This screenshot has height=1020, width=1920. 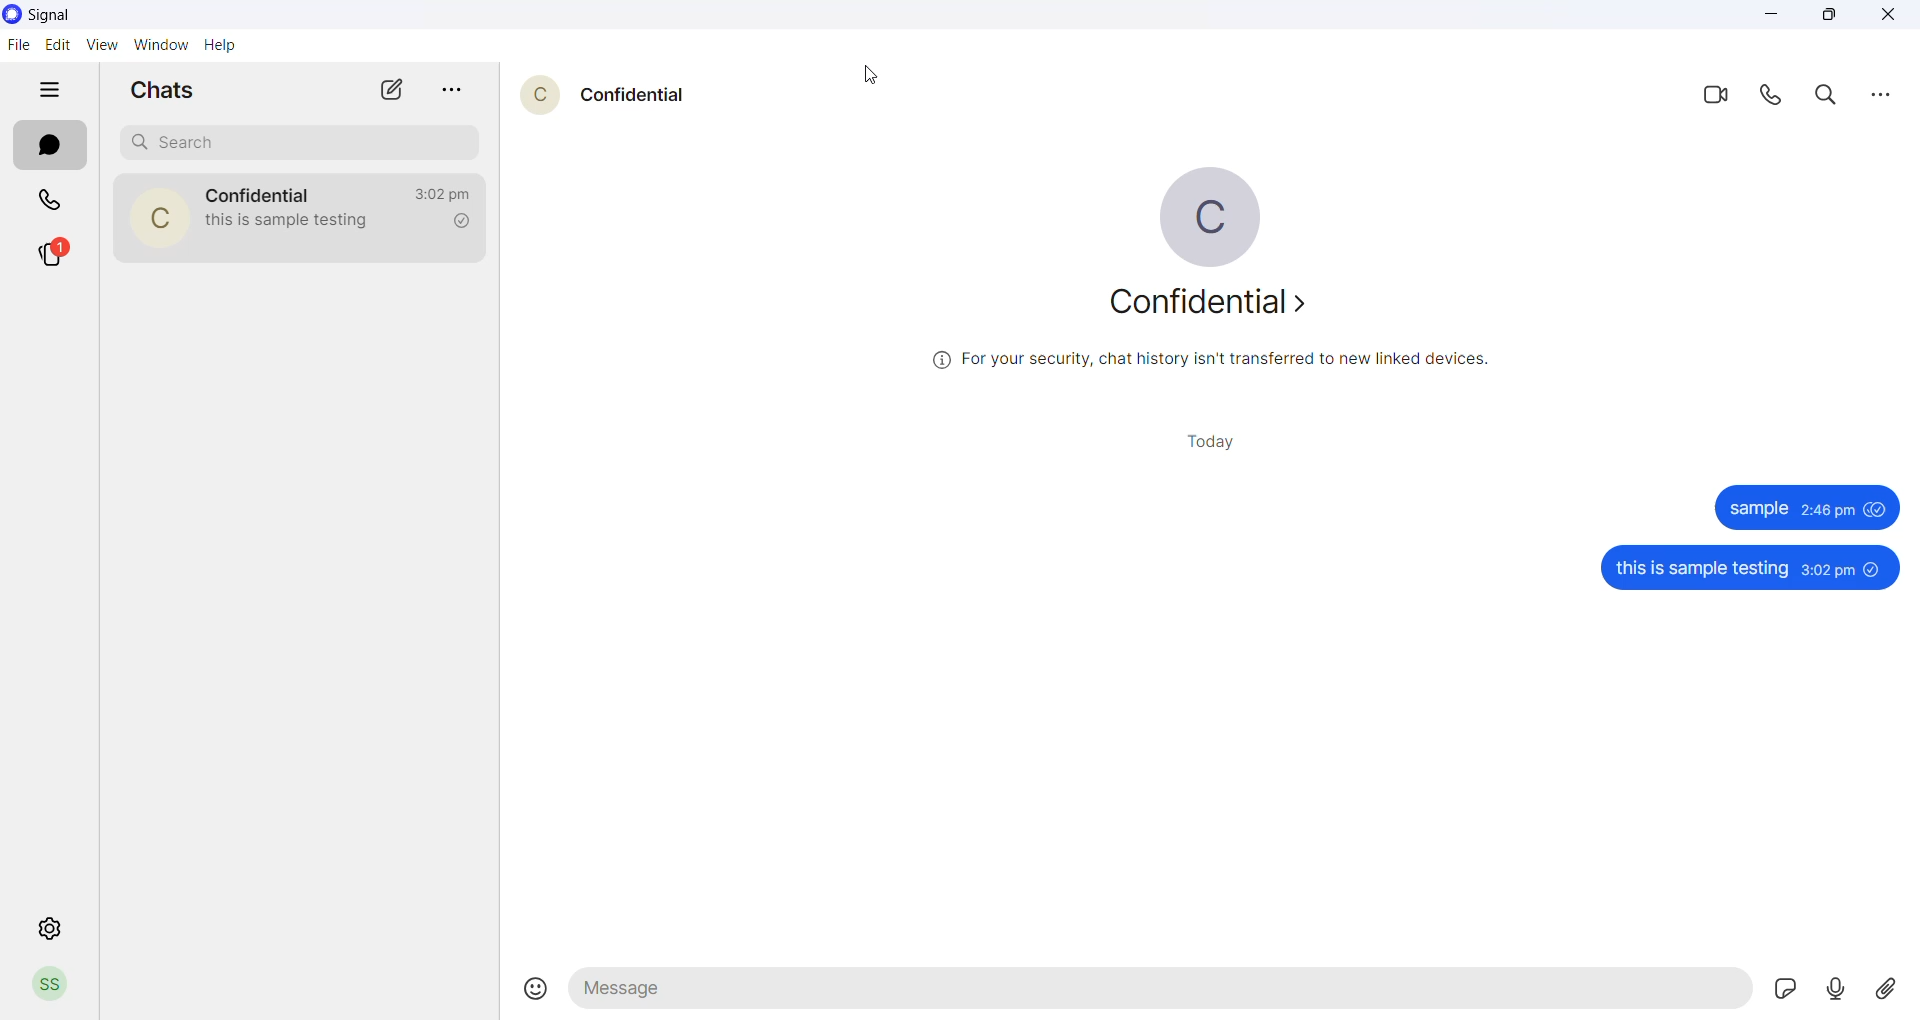 What do you see at coordinates (451, 87) in the screenshot?
I see `more options` at bounding box center [451, 87].